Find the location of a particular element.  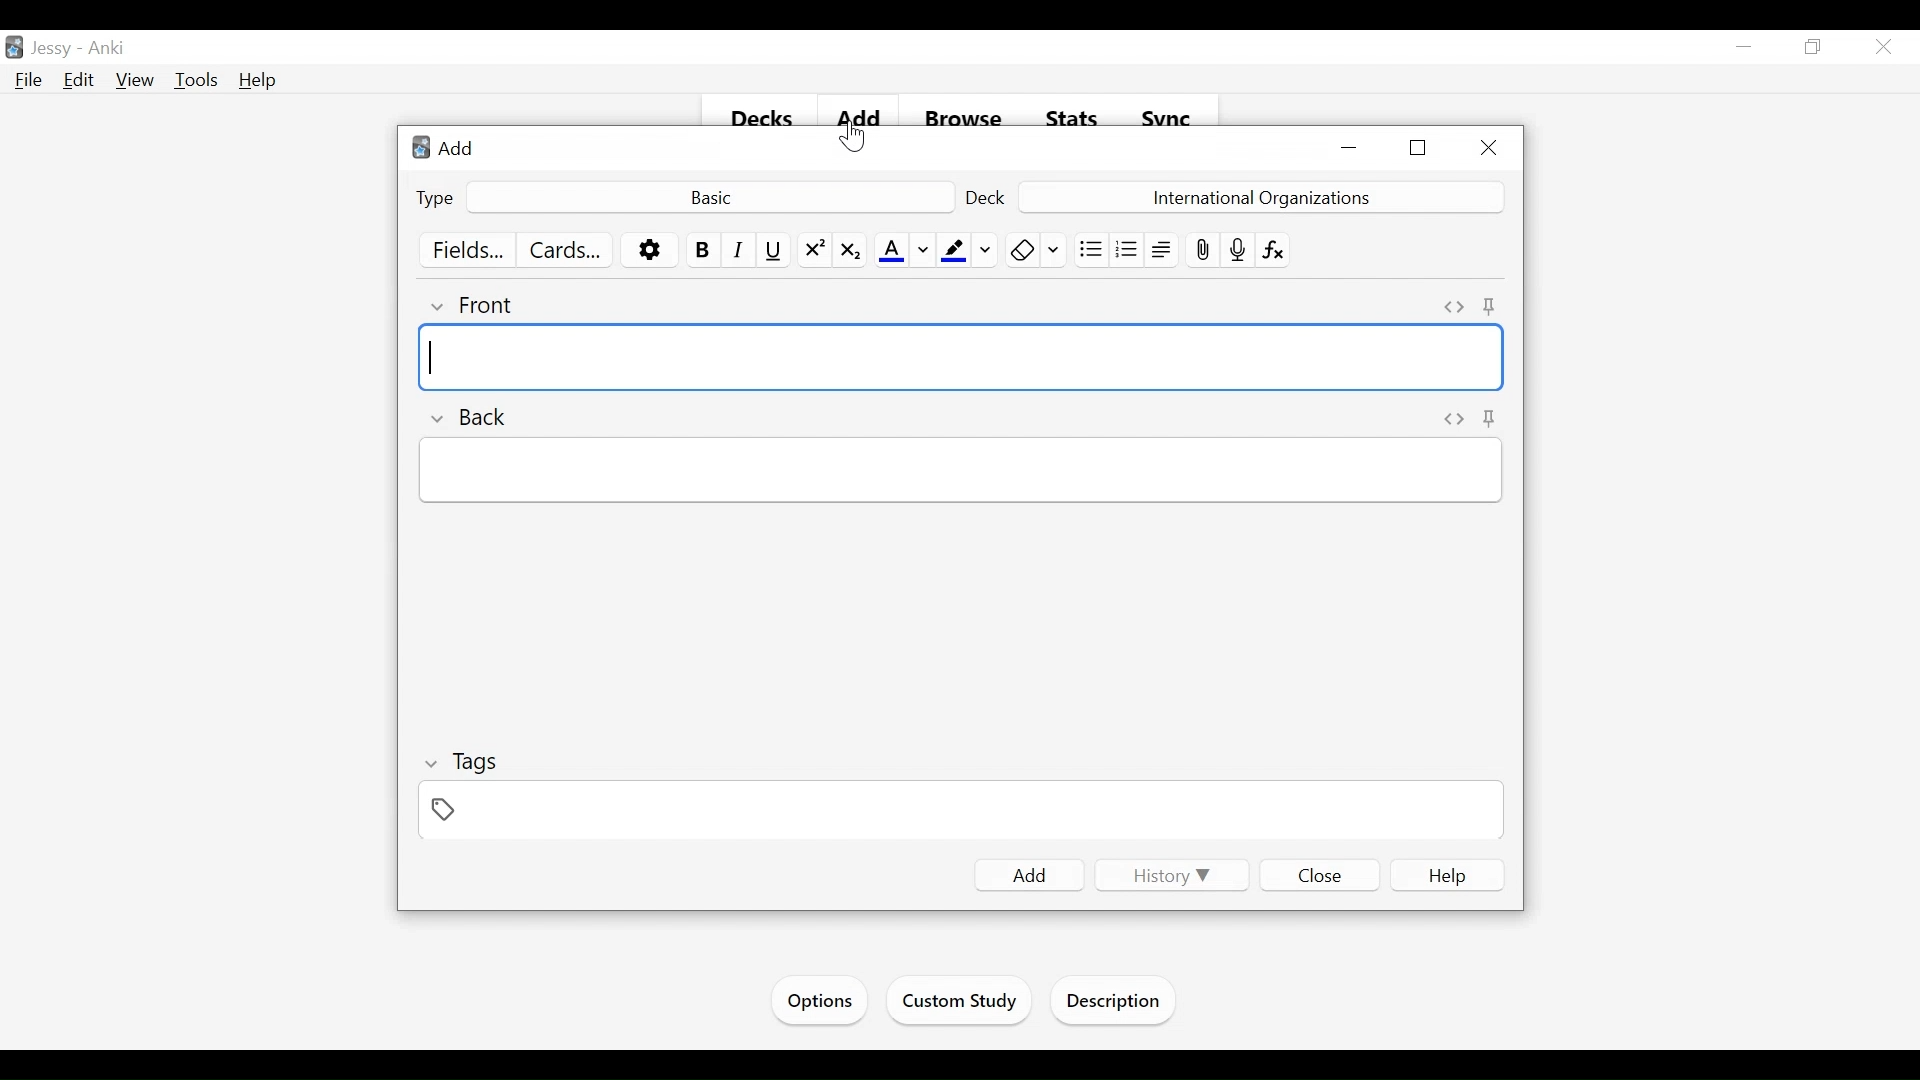

Basic is located at coordinates (712, 197).